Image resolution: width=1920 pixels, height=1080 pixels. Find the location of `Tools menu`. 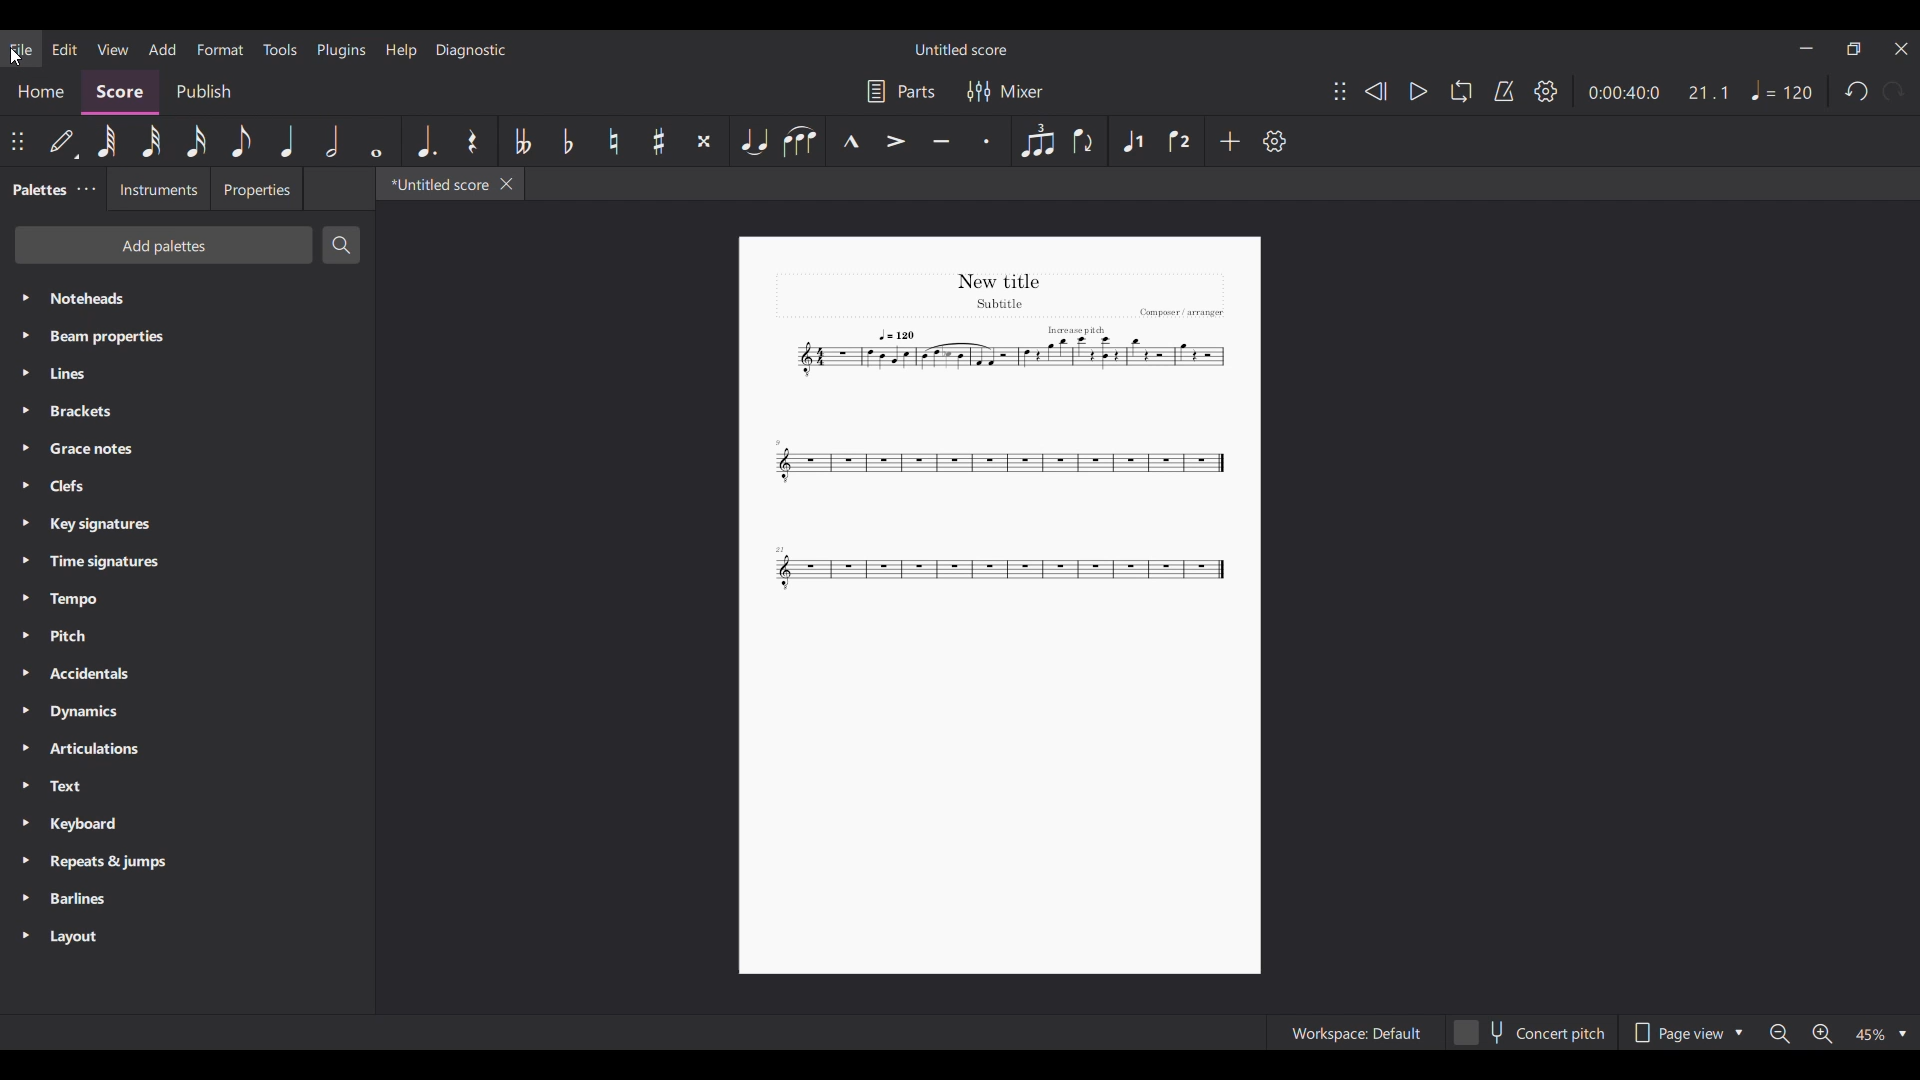

Tools menu is located at coordinates (279, 49).